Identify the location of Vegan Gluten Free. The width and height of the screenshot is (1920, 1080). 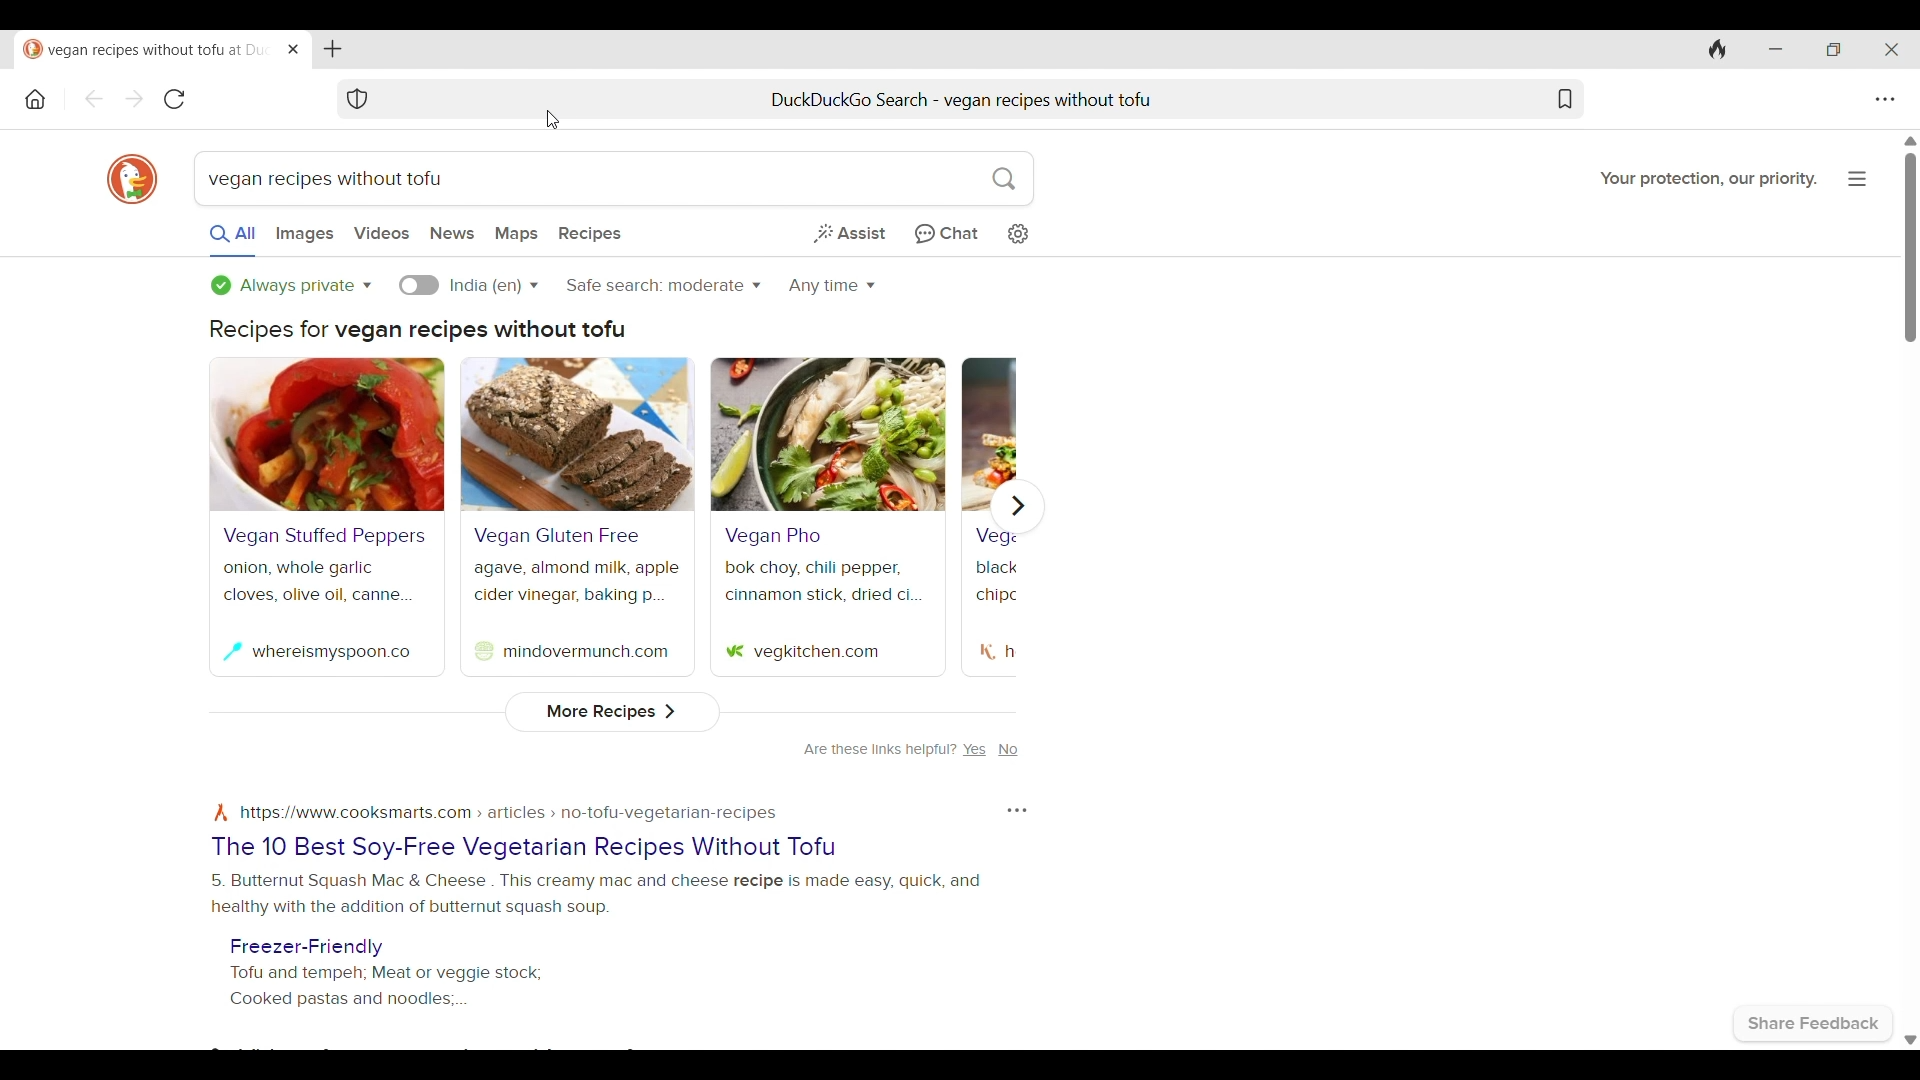
(557, 536).